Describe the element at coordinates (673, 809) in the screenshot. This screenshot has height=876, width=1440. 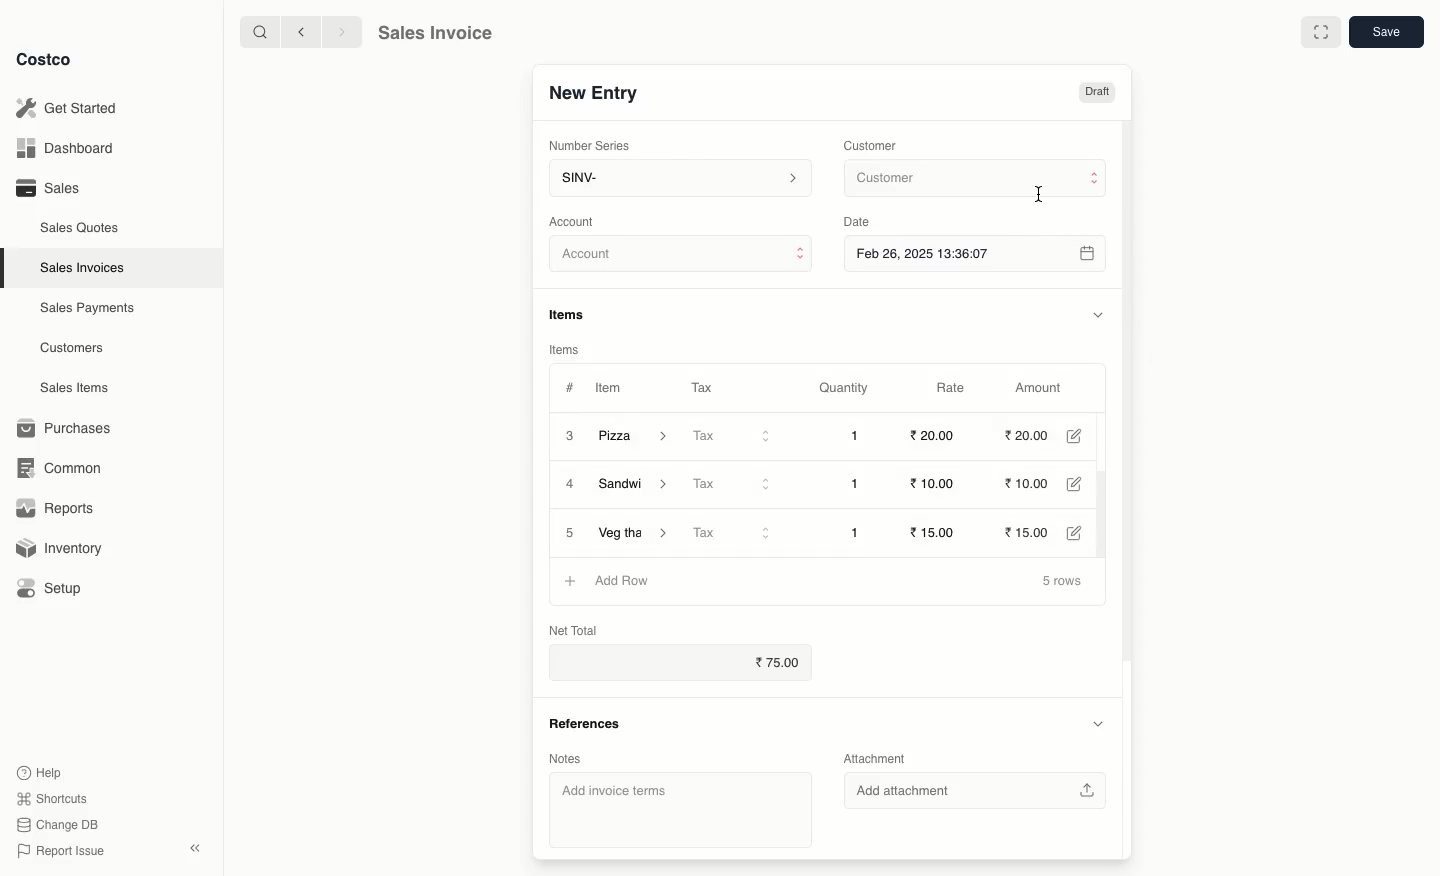
I see `‘Add invoice terms` at that location.